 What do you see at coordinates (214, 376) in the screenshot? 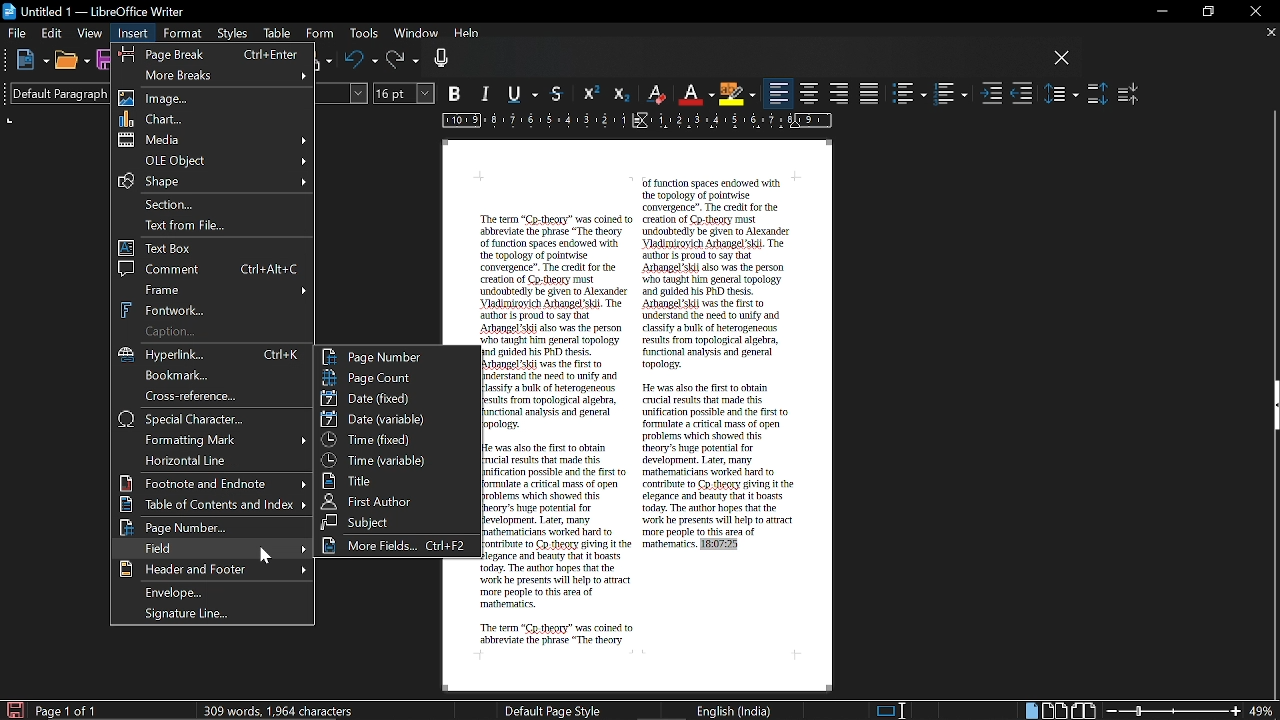
I see `bookmark` at bounding box center [214, 376].